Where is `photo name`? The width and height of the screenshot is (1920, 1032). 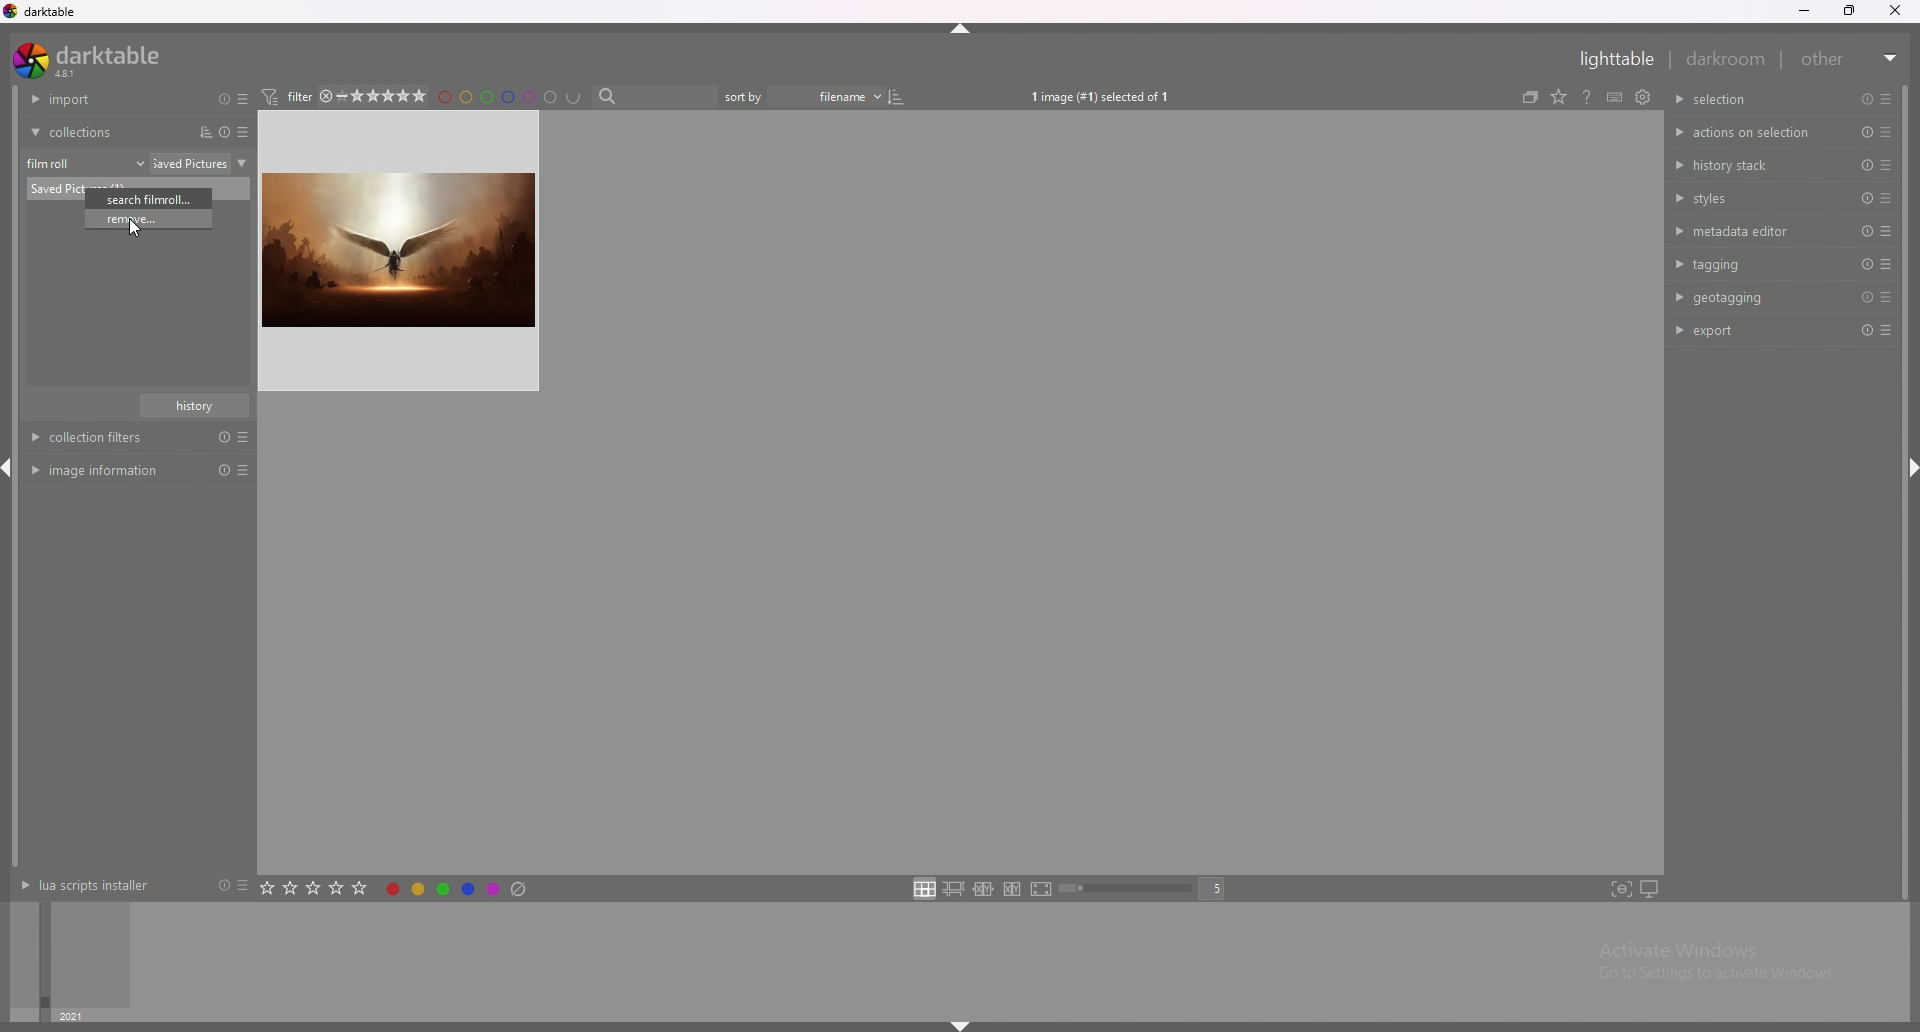 photo name is located at coordinates (138, 188).